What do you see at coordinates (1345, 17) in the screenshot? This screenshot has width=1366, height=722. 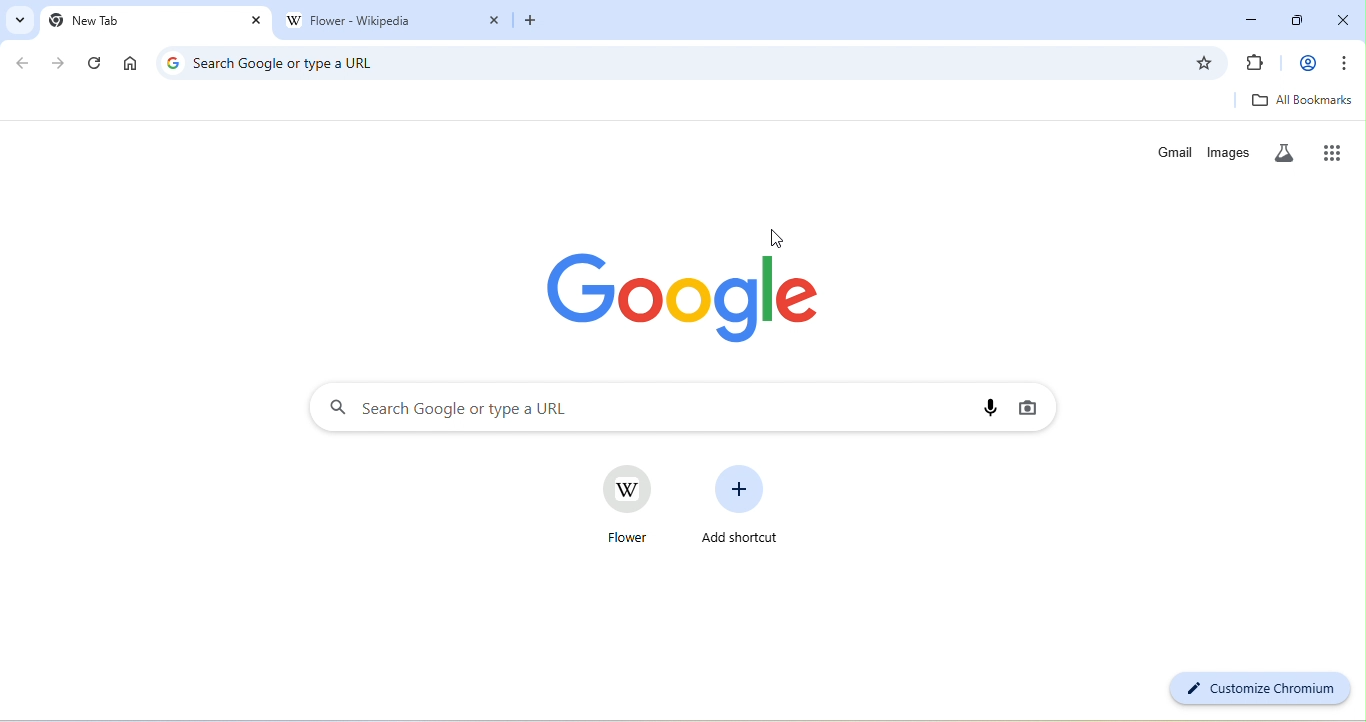 I see `close` at bounding box center [1345, 17].